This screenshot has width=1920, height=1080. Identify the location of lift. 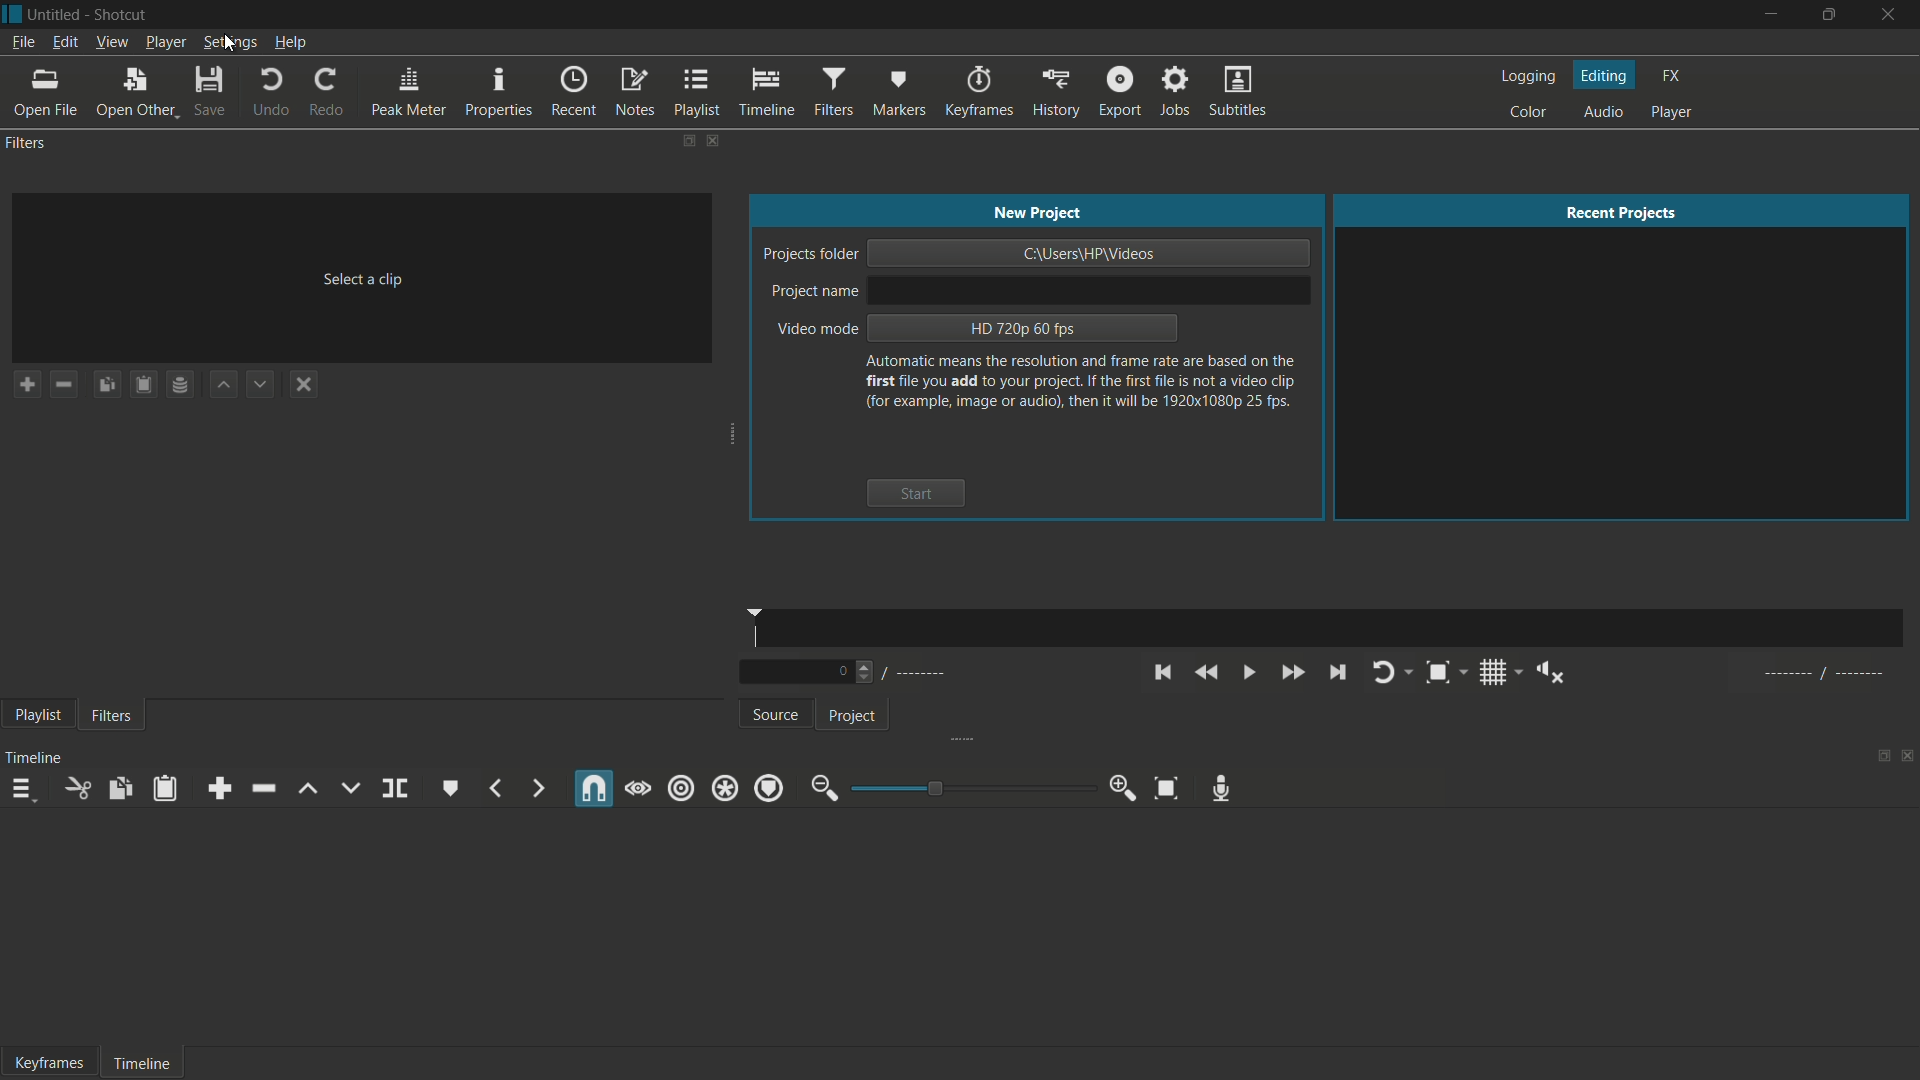
(305, 789).